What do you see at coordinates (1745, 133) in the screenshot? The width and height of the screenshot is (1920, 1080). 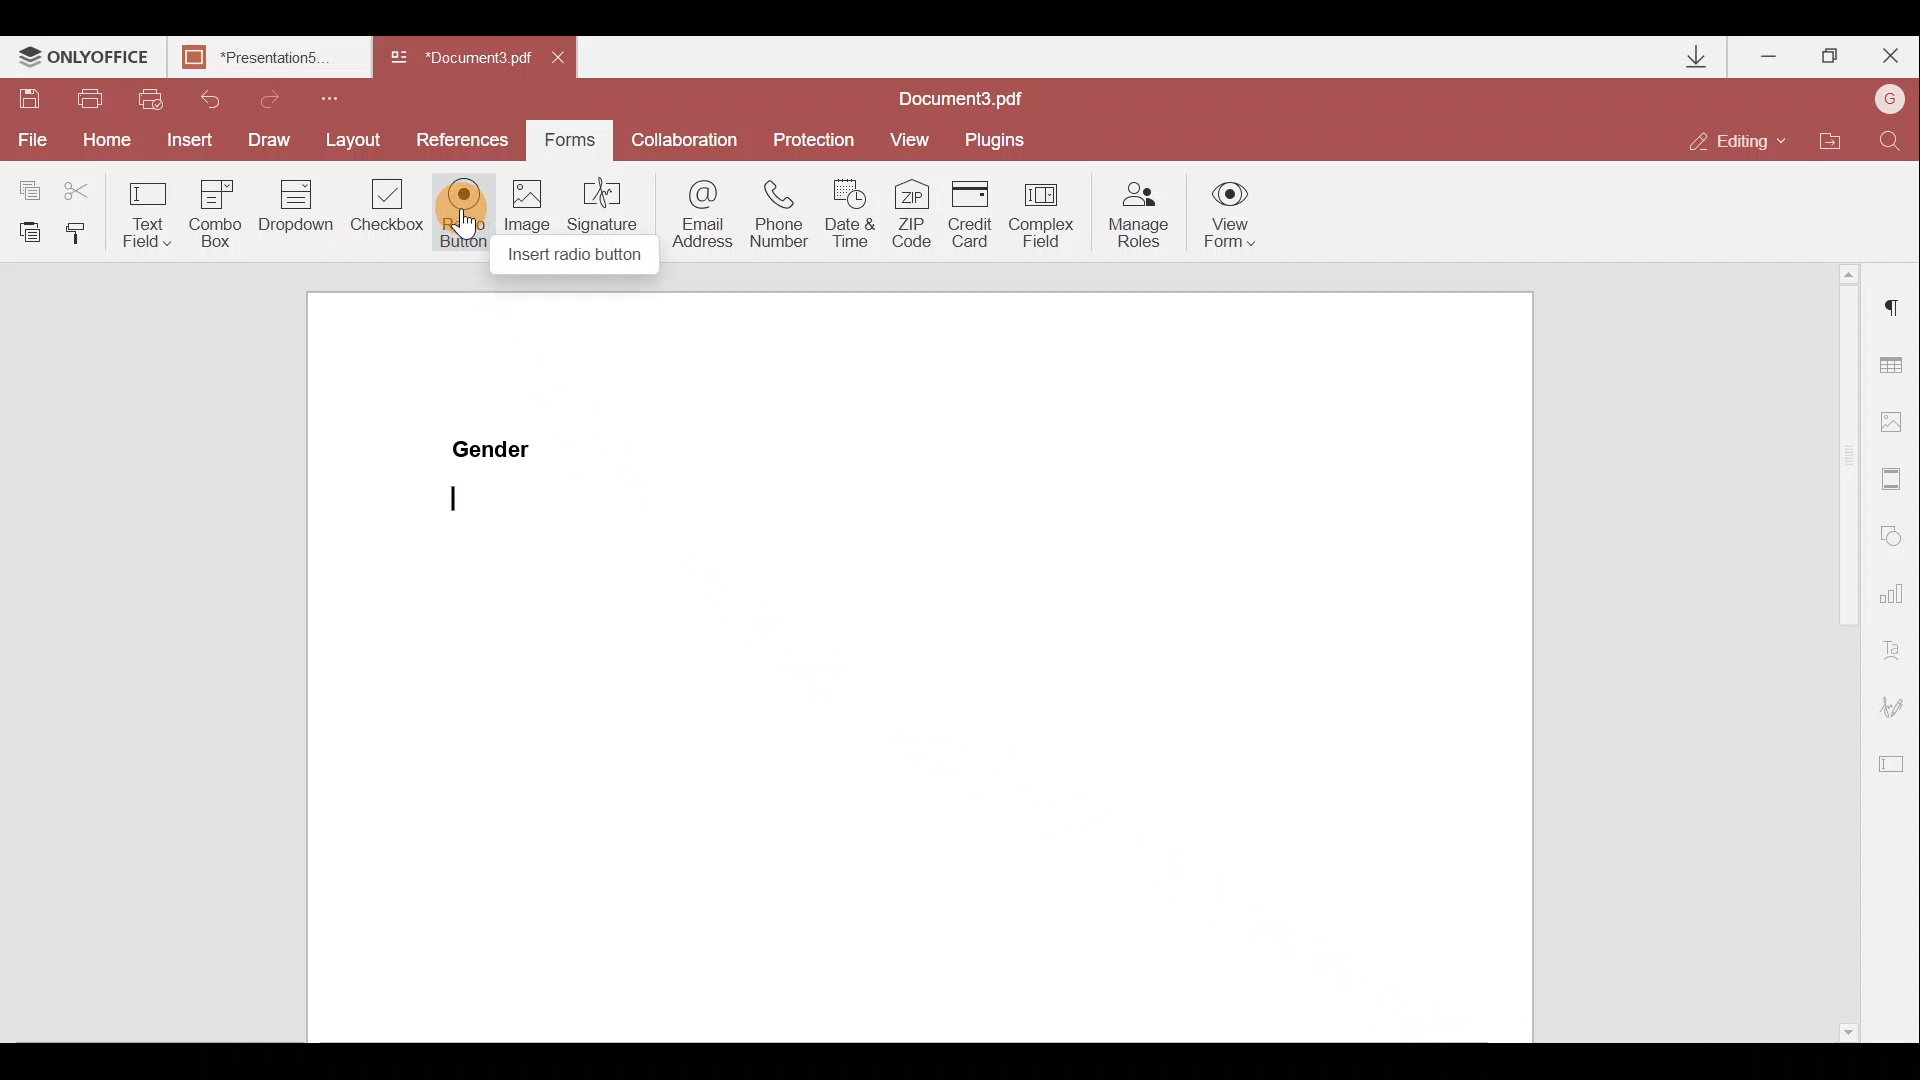 I see `Editing mode` at bounding box center [1745, 133].